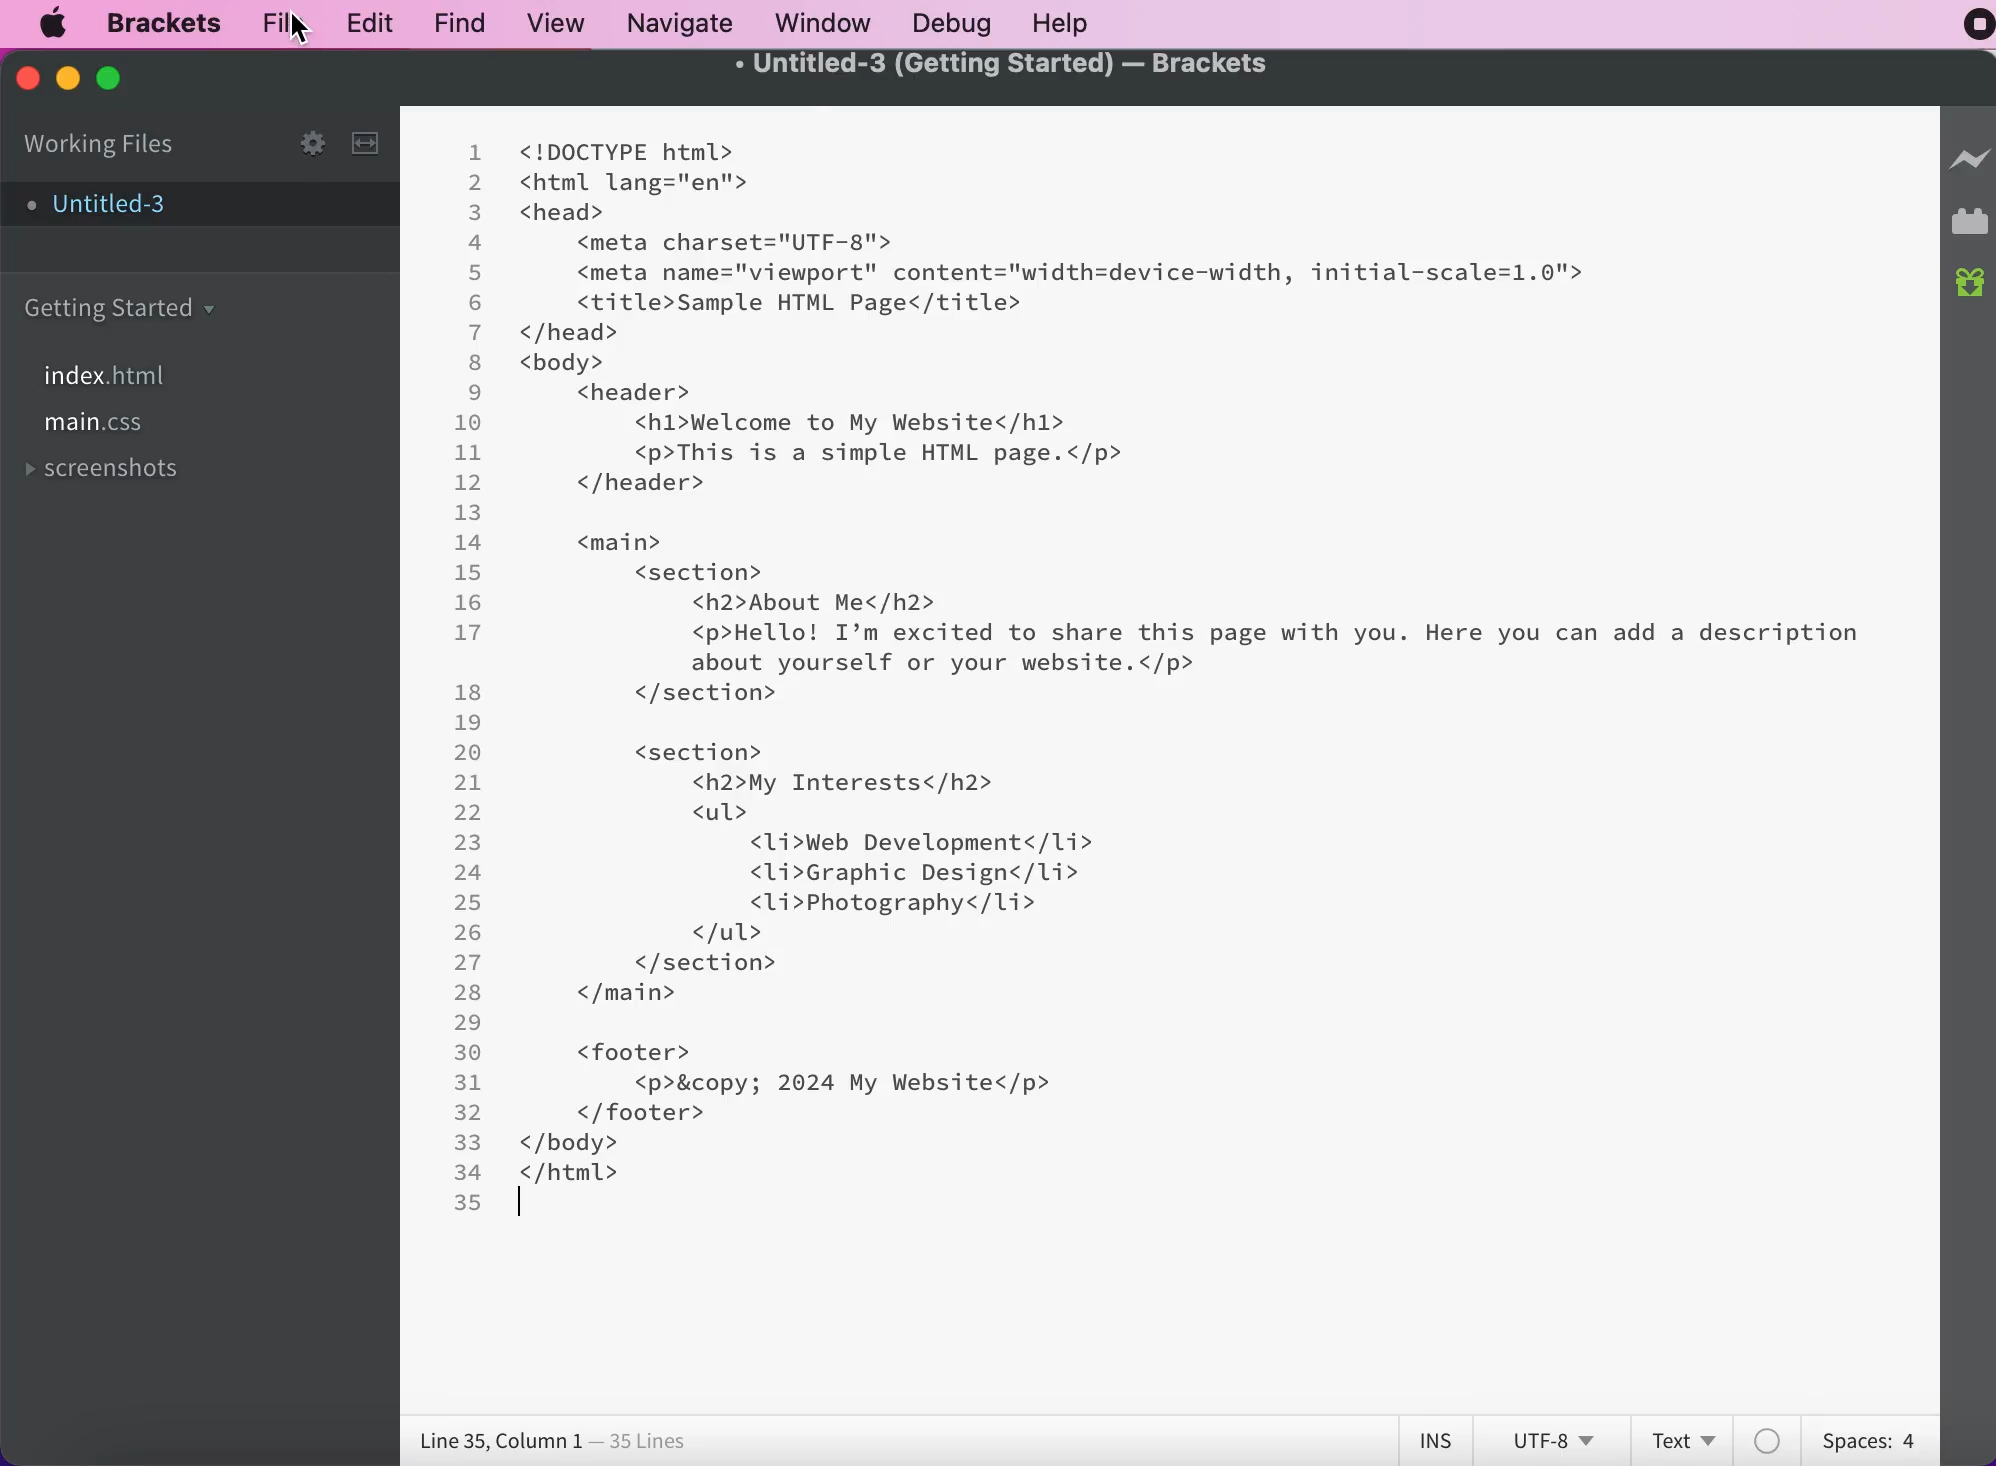  I want to click on 31, so click(467, 1083).